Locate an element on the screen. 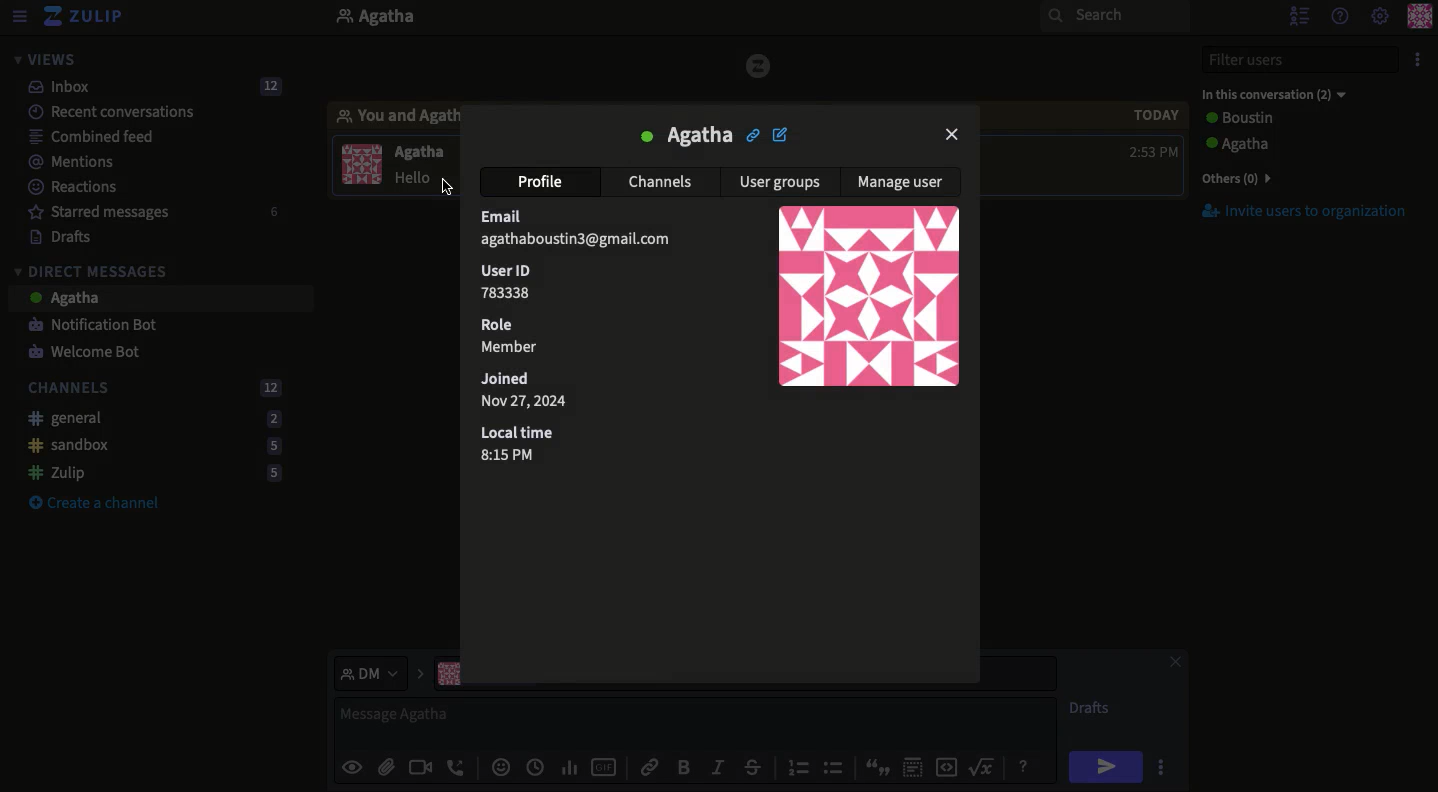  Direct messages is located at coordinates (96, 270).